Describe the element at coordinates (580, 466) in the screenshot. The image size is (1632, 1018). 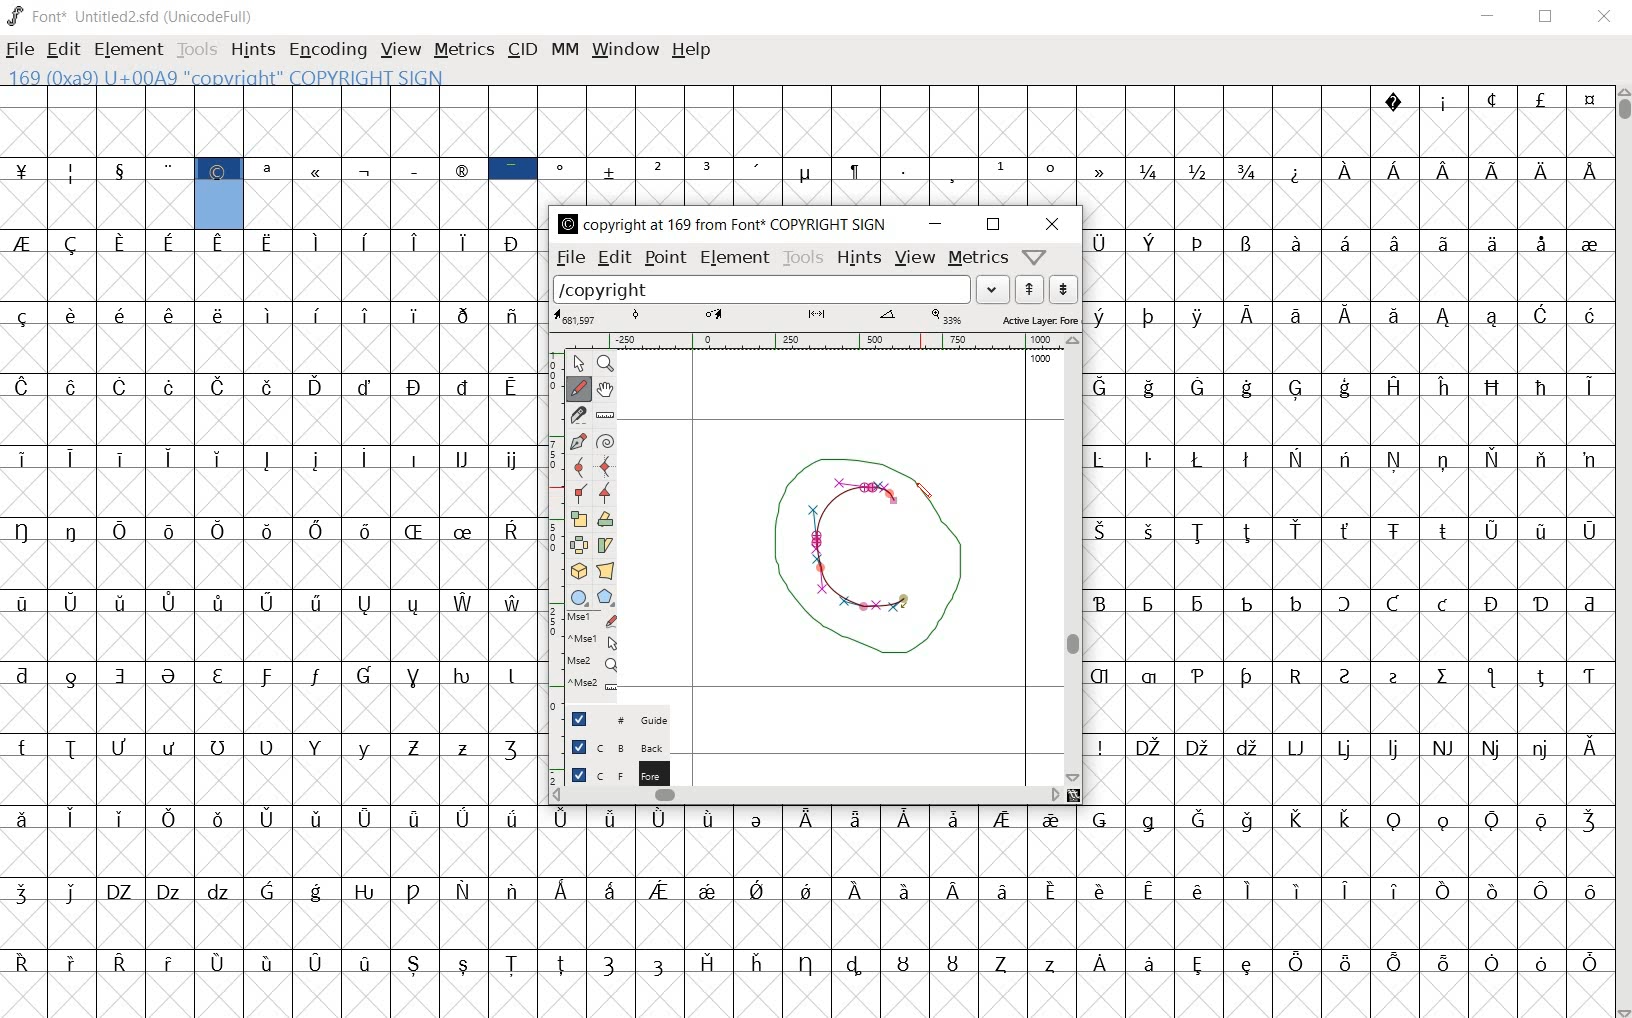
I see `add a curve point` at that location.